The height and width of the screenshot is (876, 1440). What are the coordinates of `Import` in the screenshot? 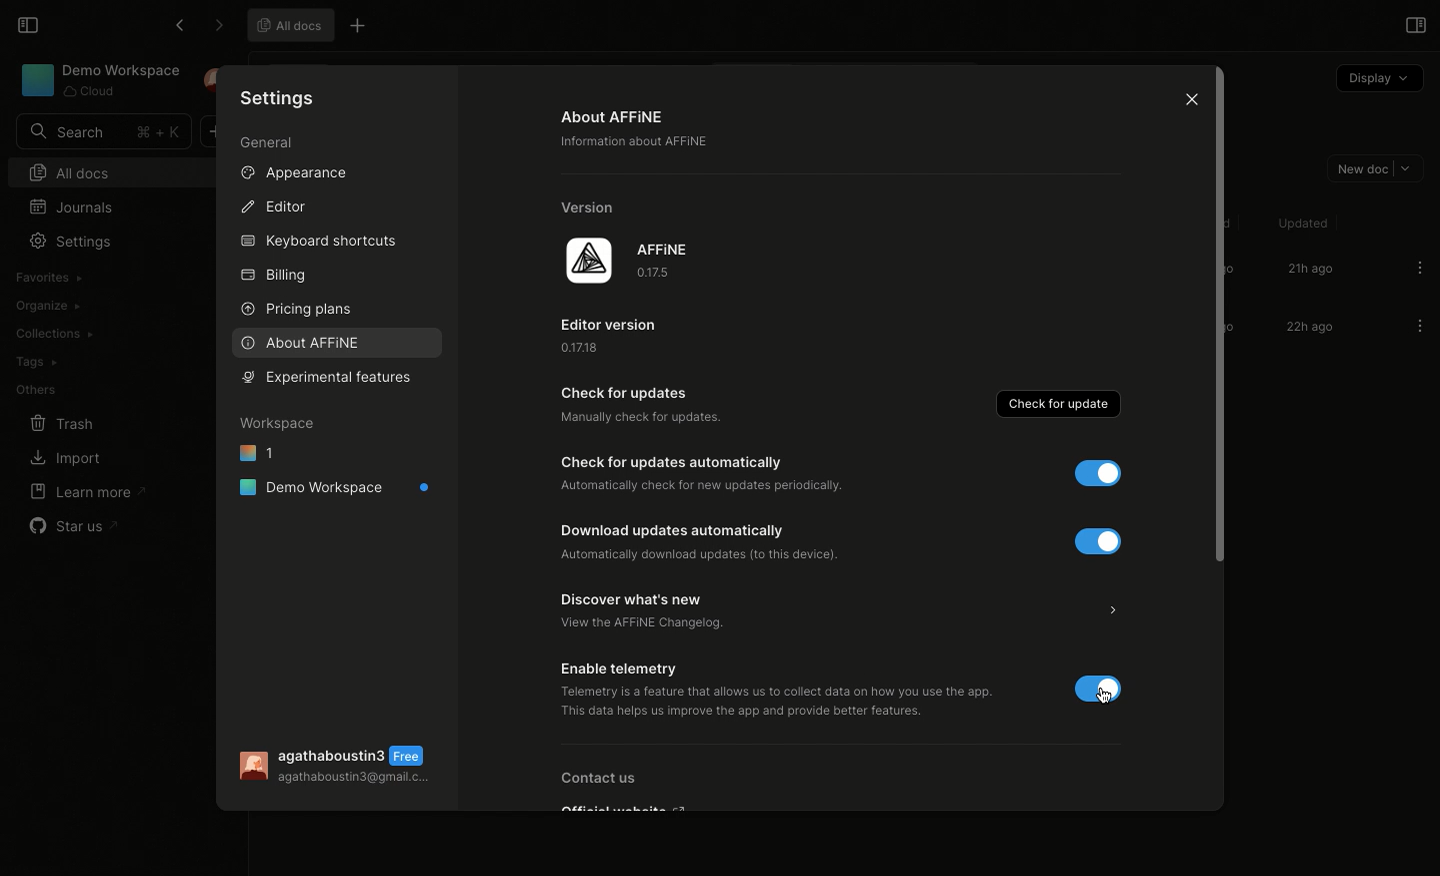 It's located at (63, 460).